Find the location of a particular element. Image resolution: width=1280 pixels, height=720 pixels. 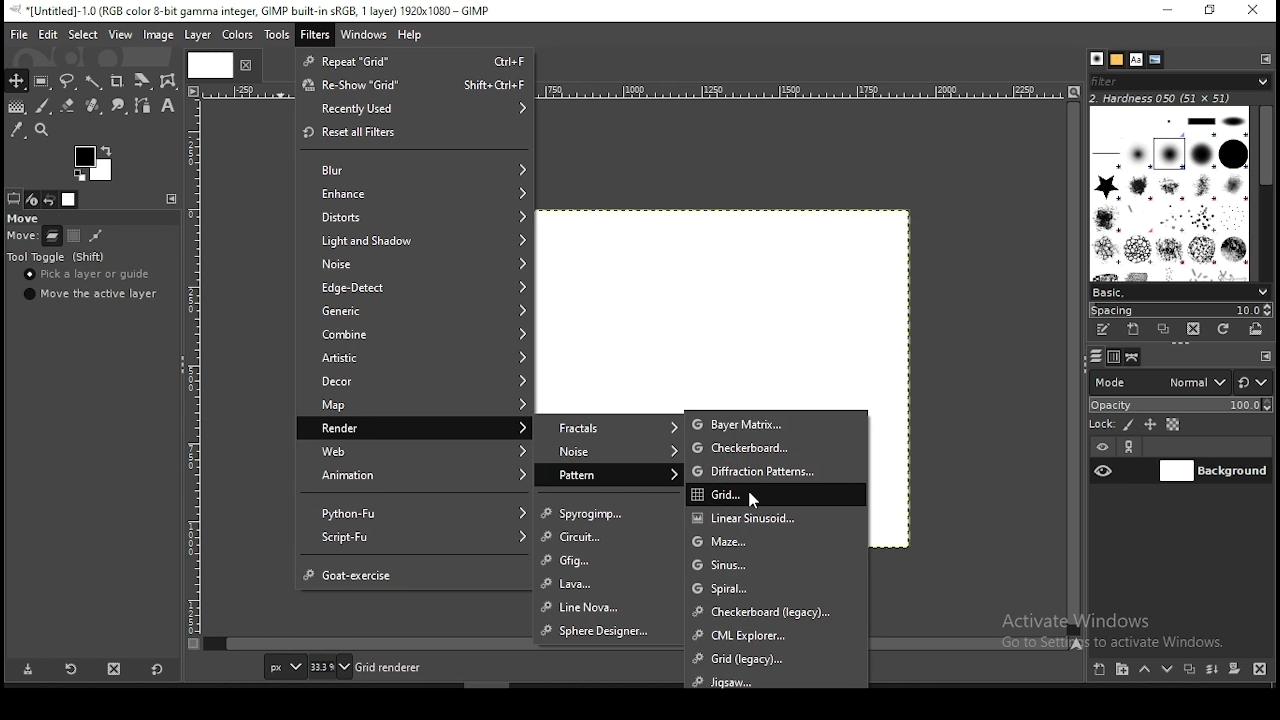

lock is located at coordinates (1101, 424).